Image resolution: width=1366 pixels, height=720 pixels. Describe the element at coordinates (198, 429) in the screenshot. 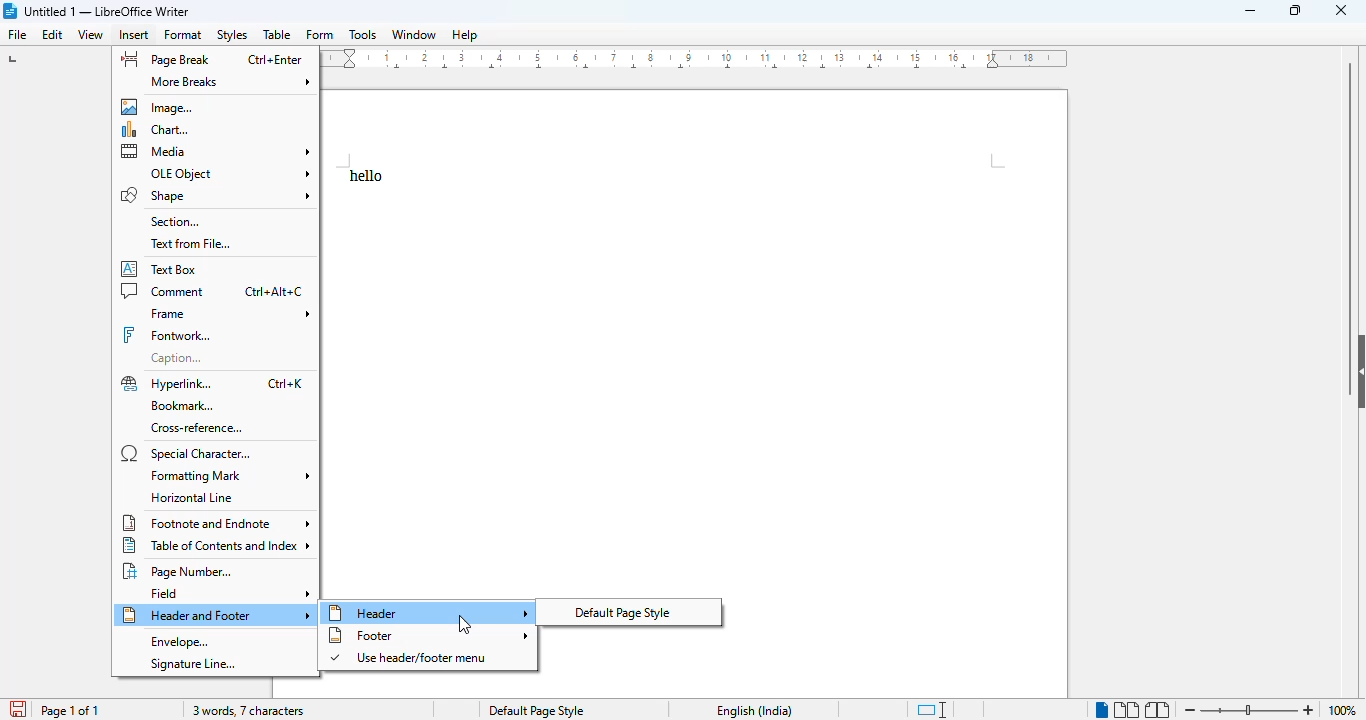

I see `cross-reference` at that location.